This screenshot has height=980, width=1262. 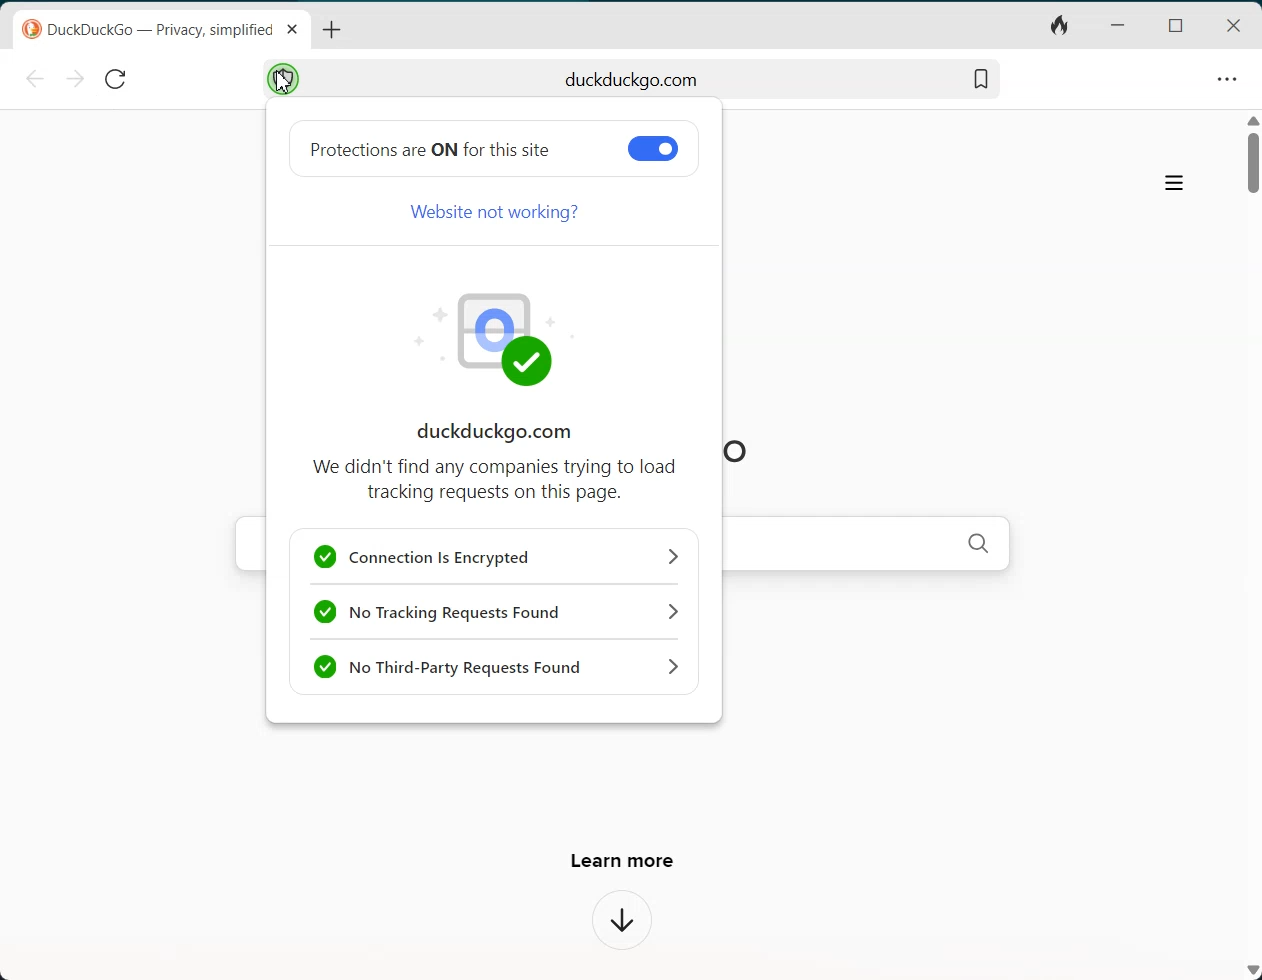 I want to click on scroll down, so click(x=1252, y=971).